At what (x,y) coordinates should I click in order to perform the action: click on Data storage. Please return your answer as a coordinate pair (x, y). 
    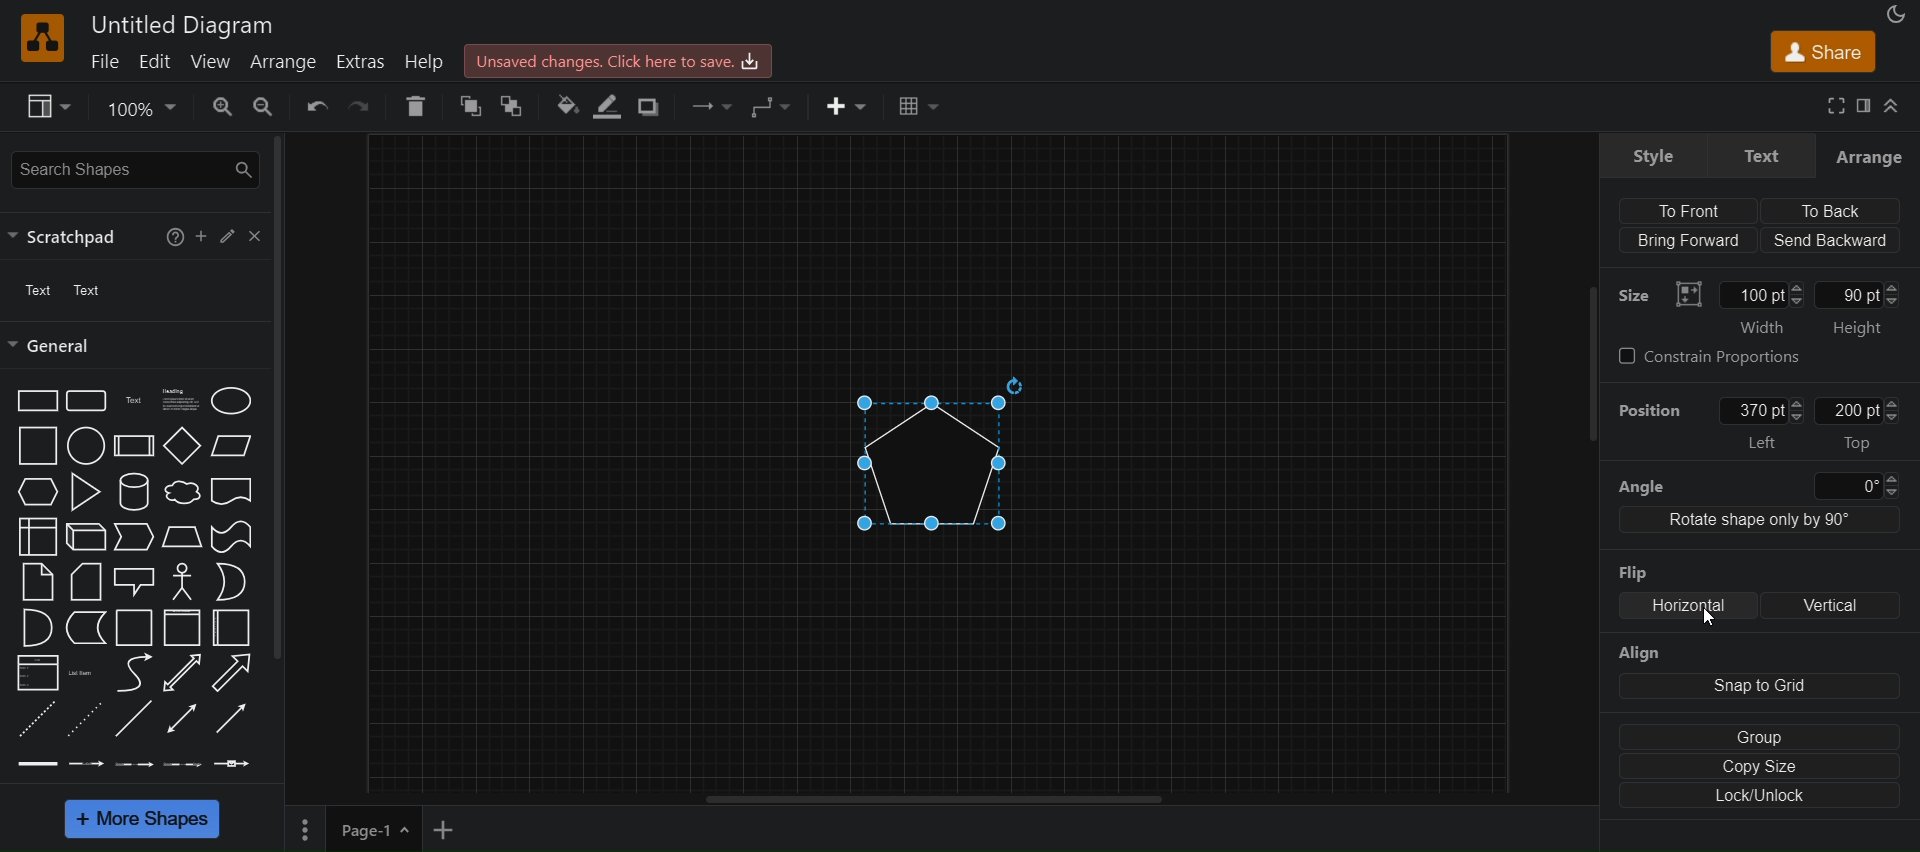
    Looking at the image, I should click on (86, 628).